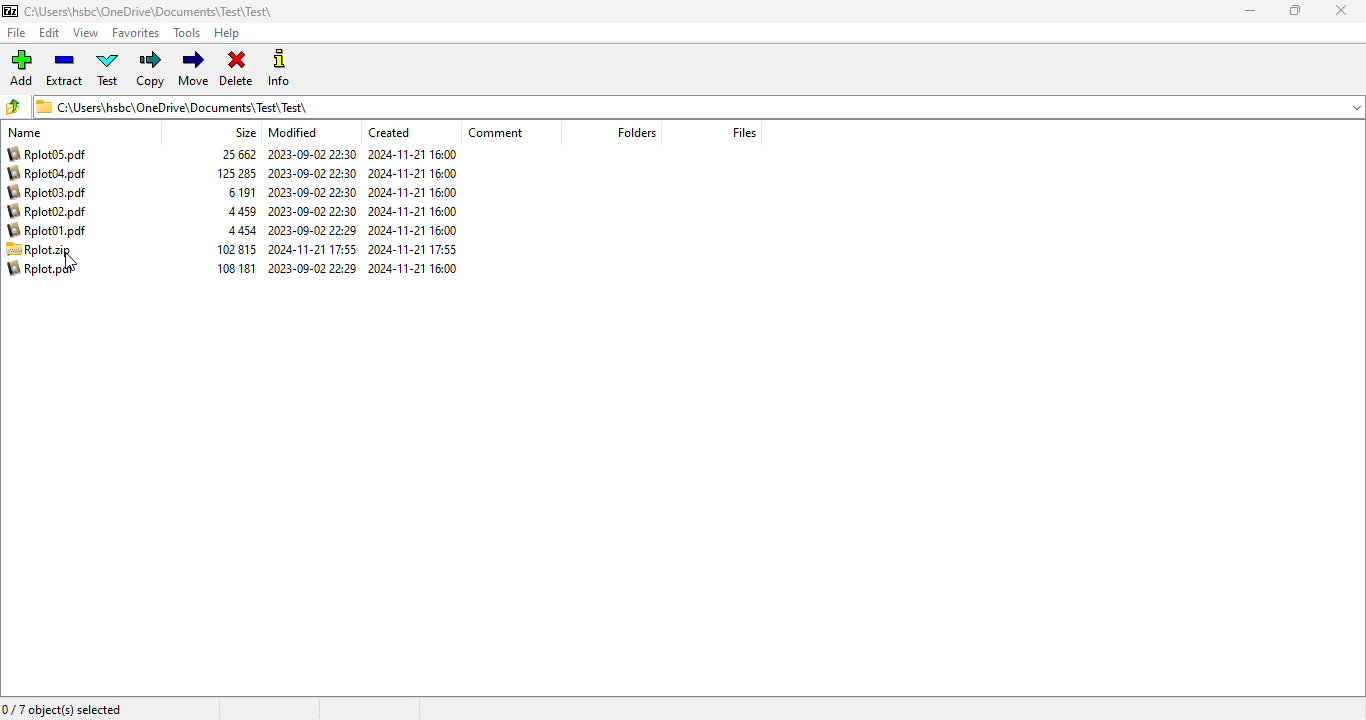 This screenshot has height=720, width=1366. I want to click on add, so click(22, 67).